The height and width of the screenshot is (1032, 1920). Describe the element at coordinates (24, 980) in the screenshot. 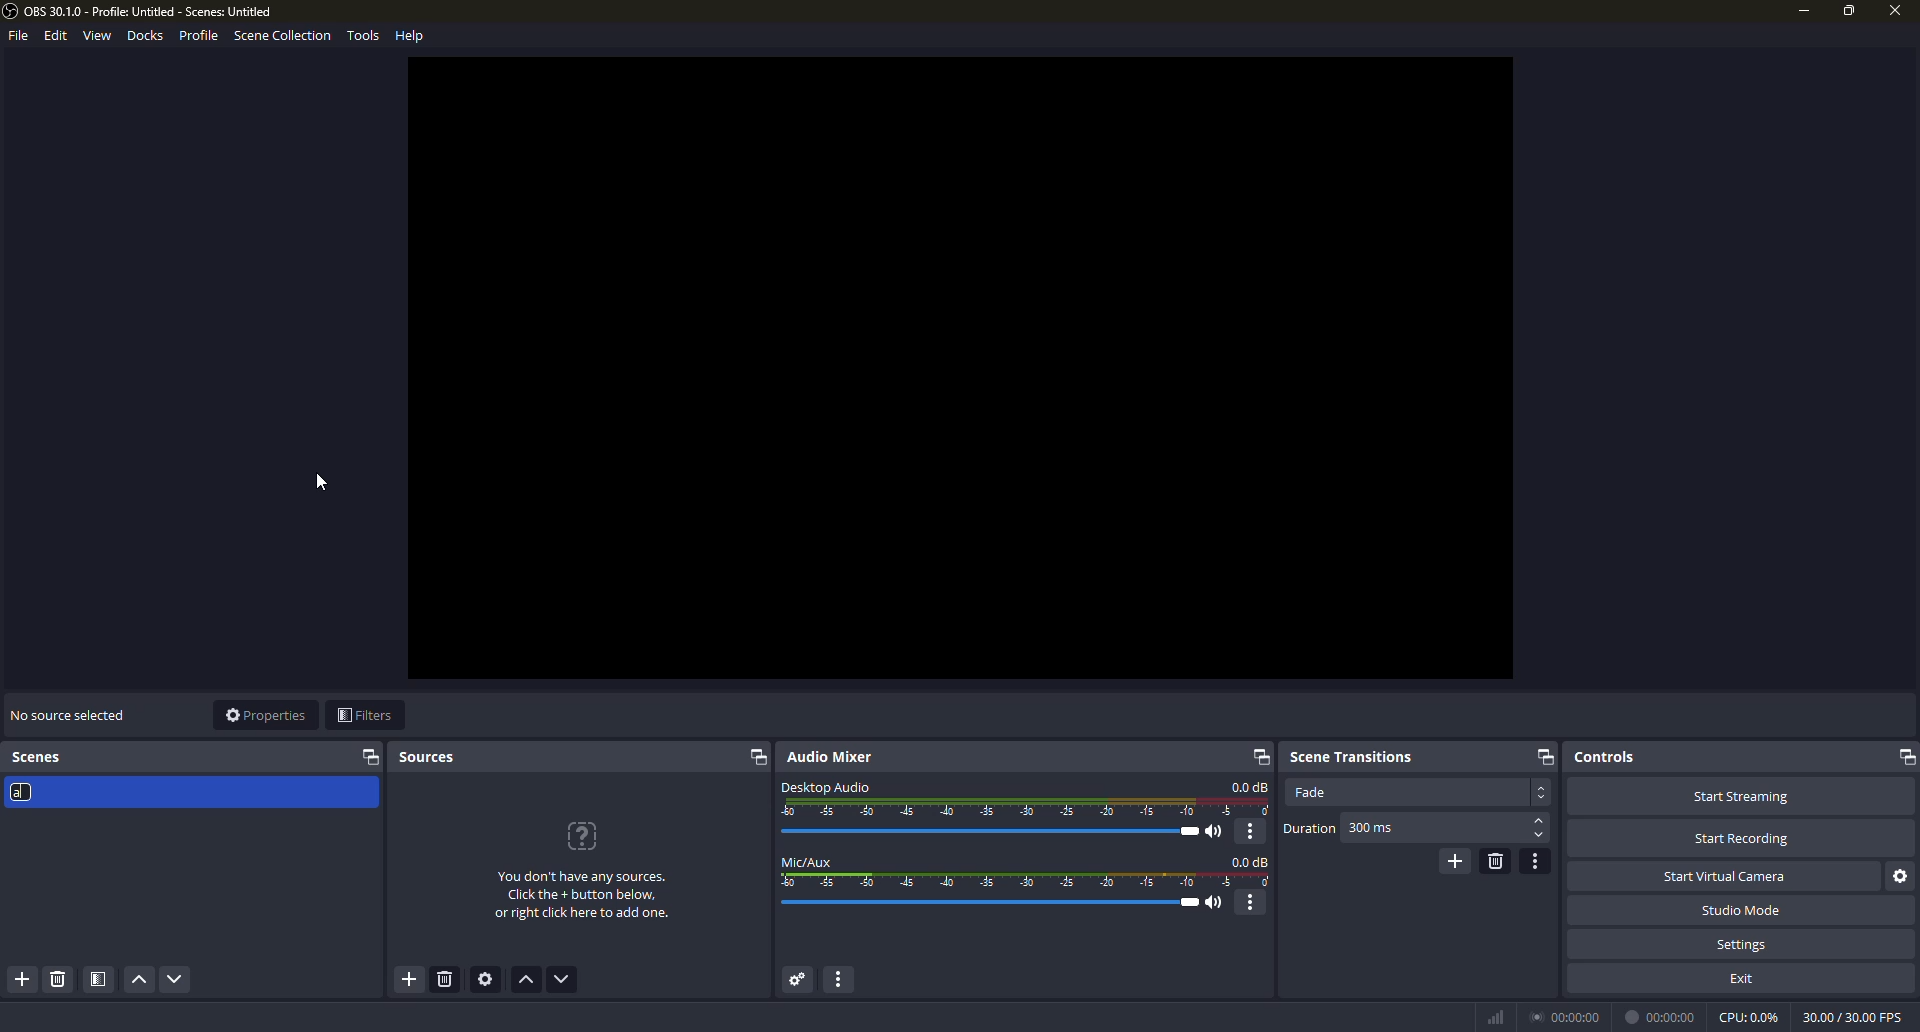

I see `add scene` at that location.